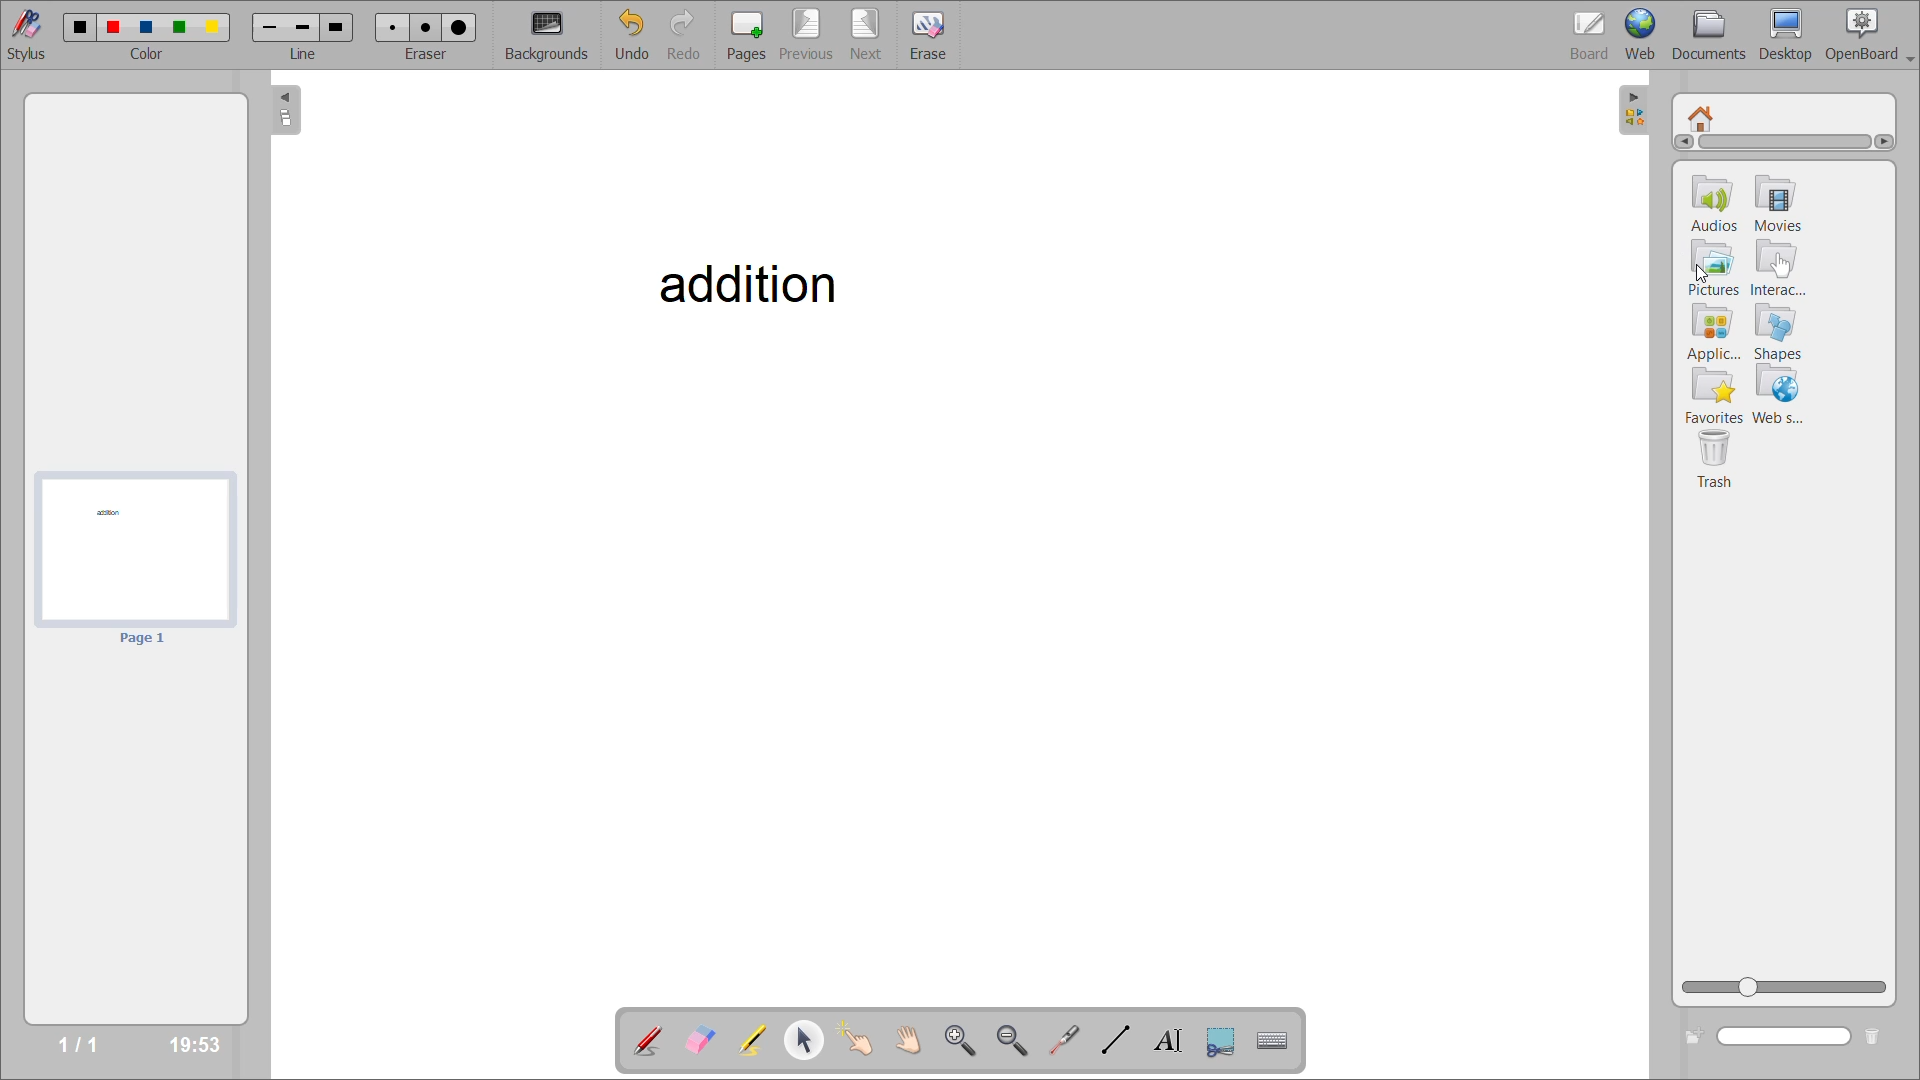 The height and width of the screenshot is (1080, 1920). I want to click on eraser 3, so click(460, 26).